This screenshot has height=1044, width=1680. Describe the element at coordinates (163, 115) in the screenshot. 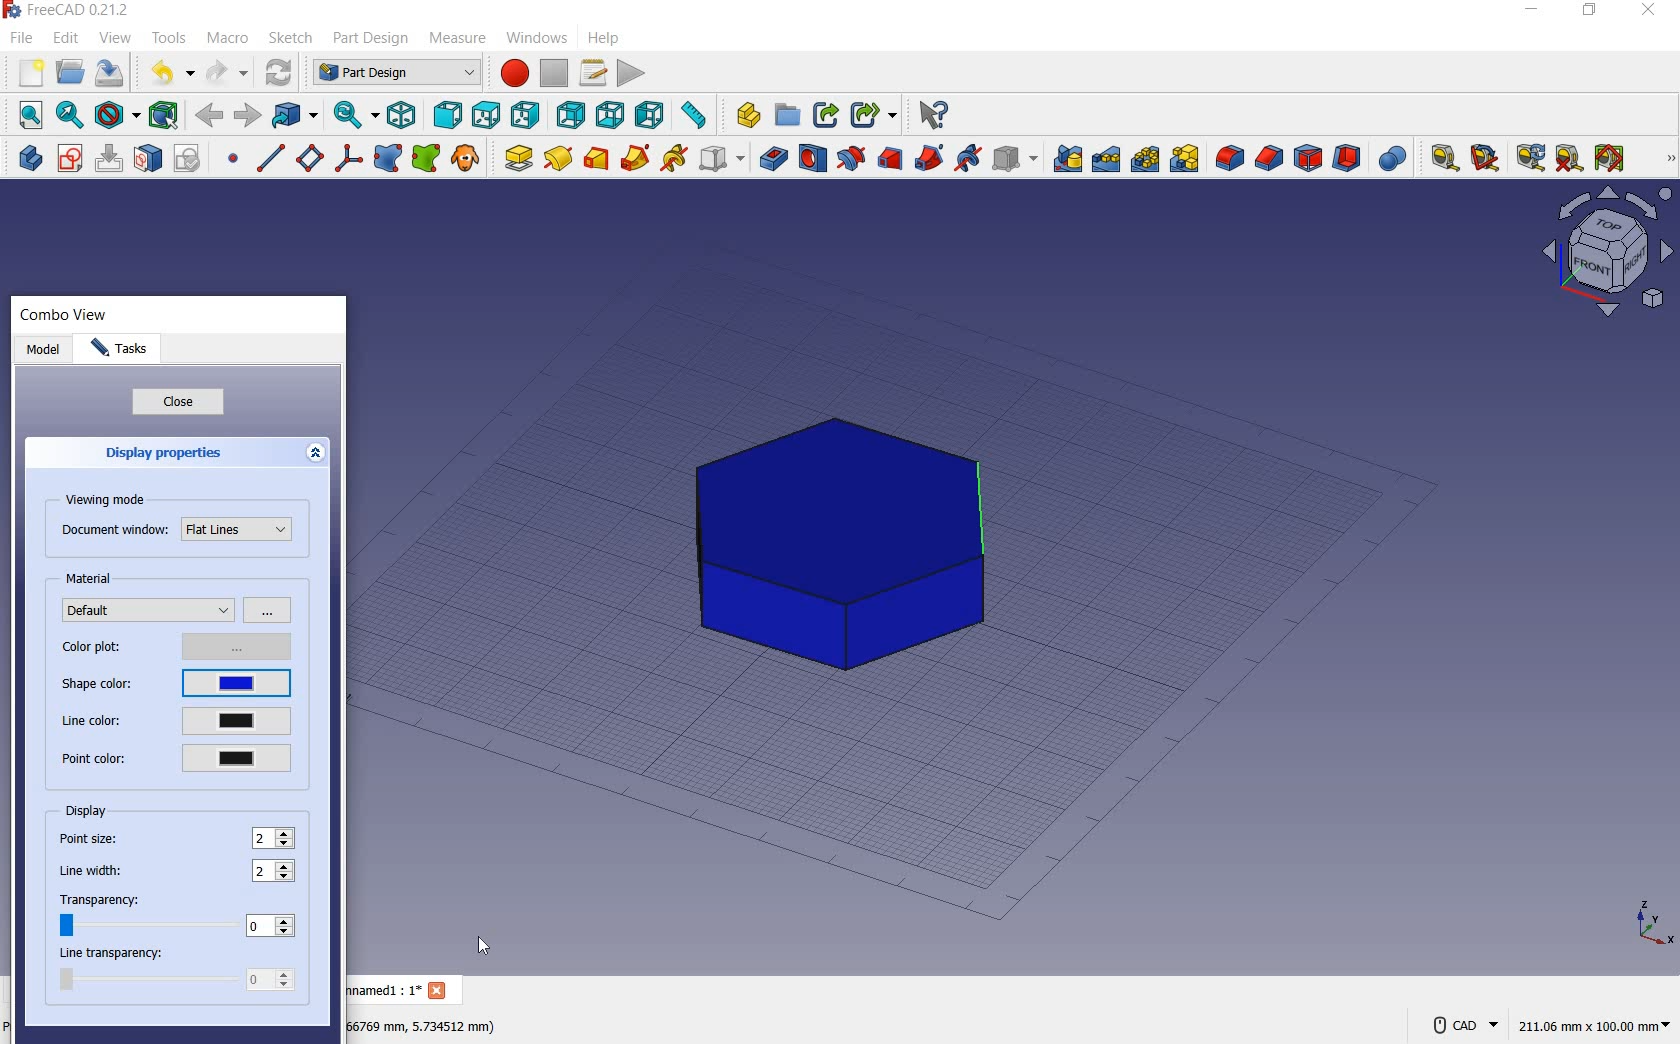

I see `bounding box` at that location.